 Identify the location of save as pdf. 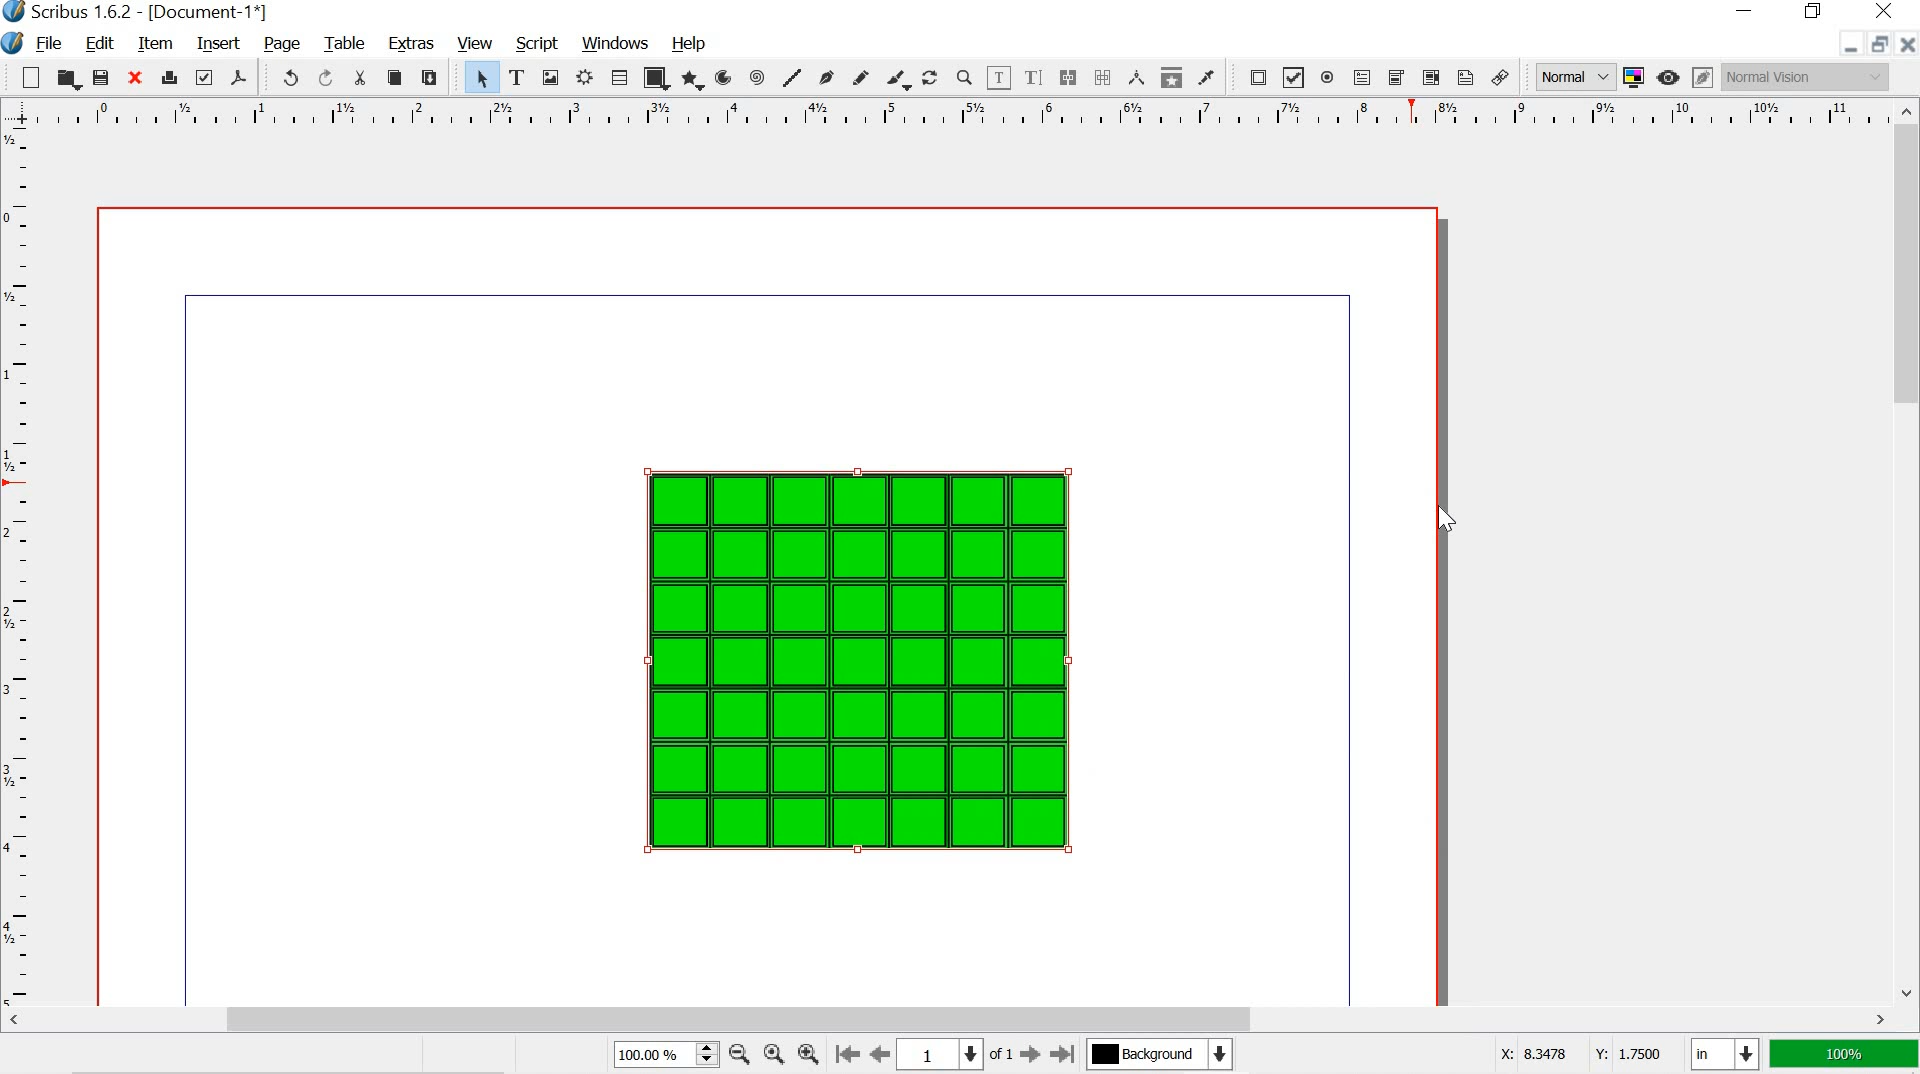
(240, 77).